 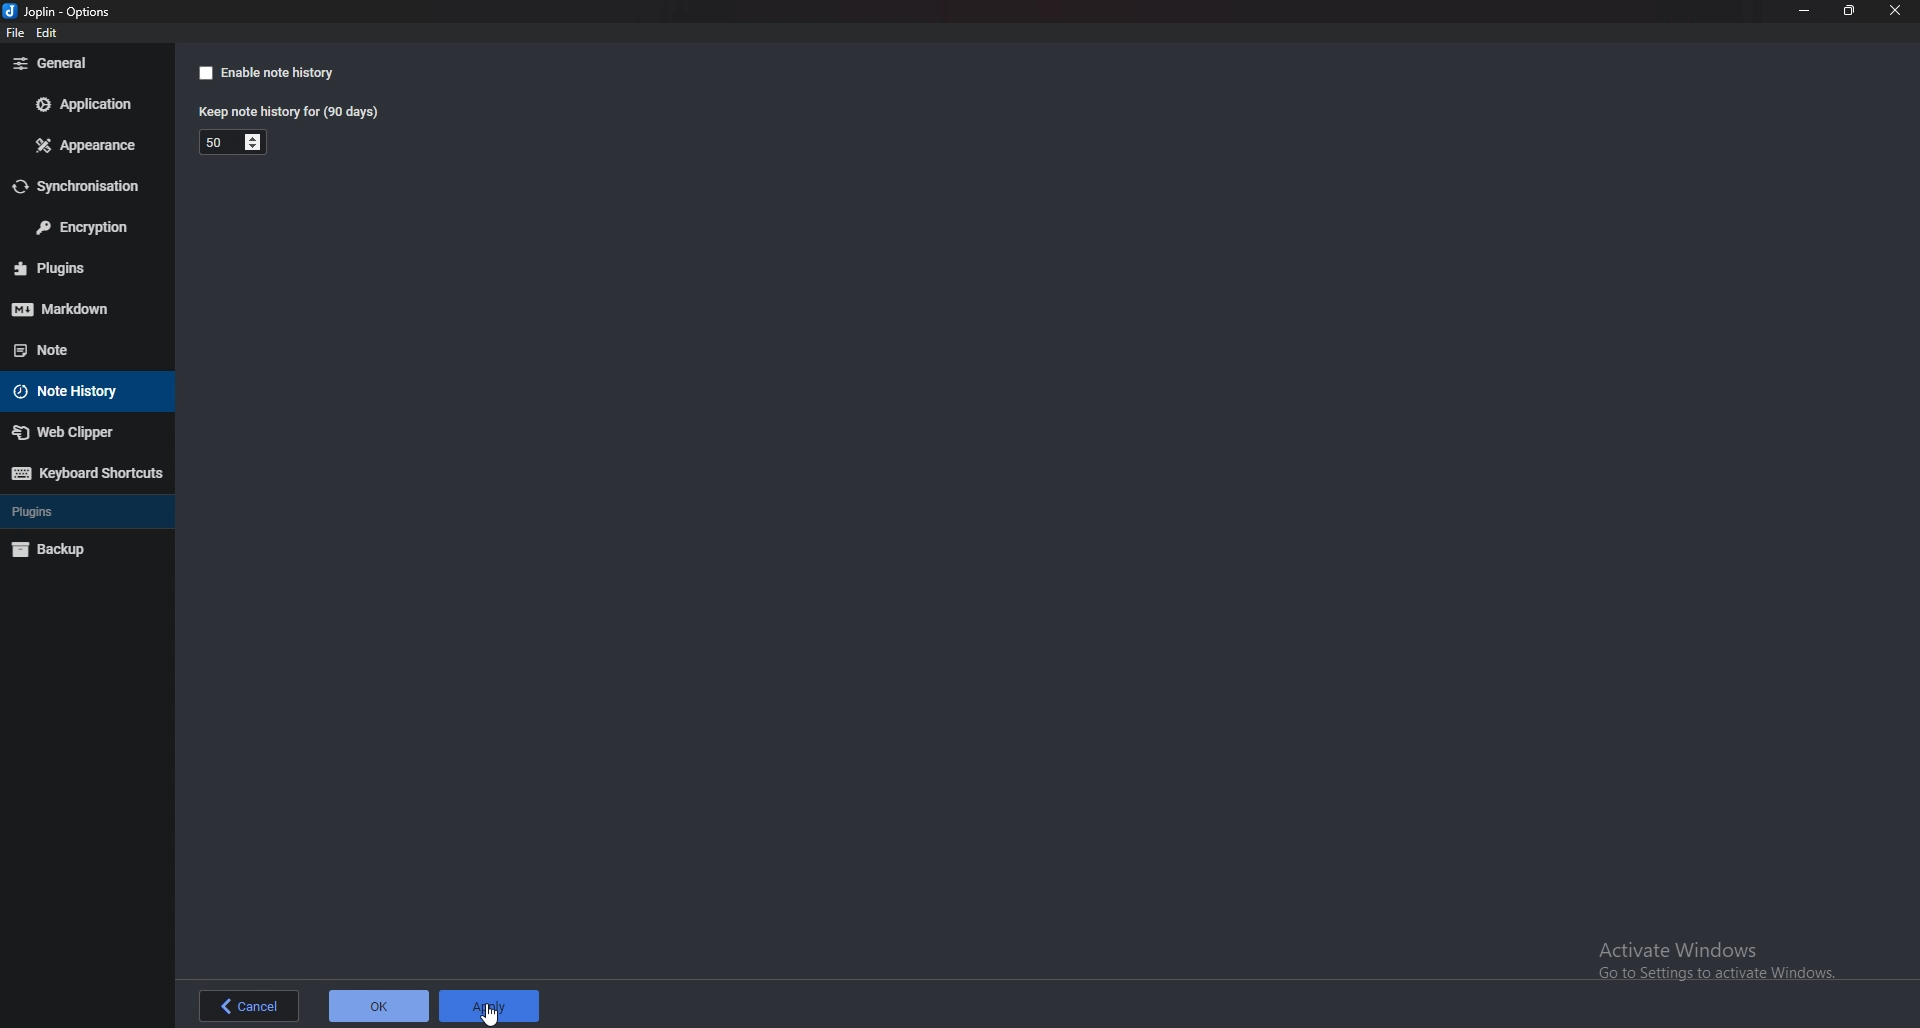 What do you see at coordinates (85, 103) in the screenshot?
I see `Application` at bounding box center [85, 103].